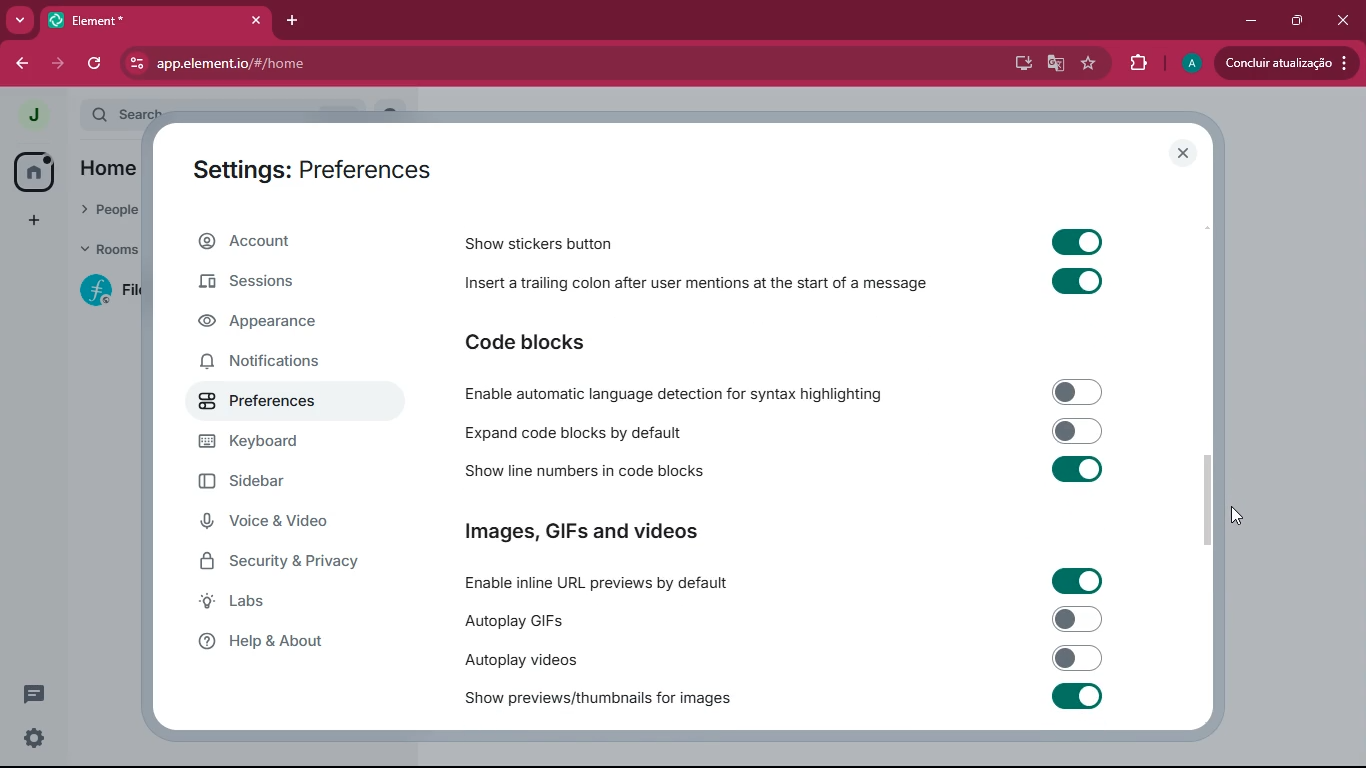 The height and width of the screenshot is (768, 1366). I want to click on Settings: Preferences, so click(312, 172).